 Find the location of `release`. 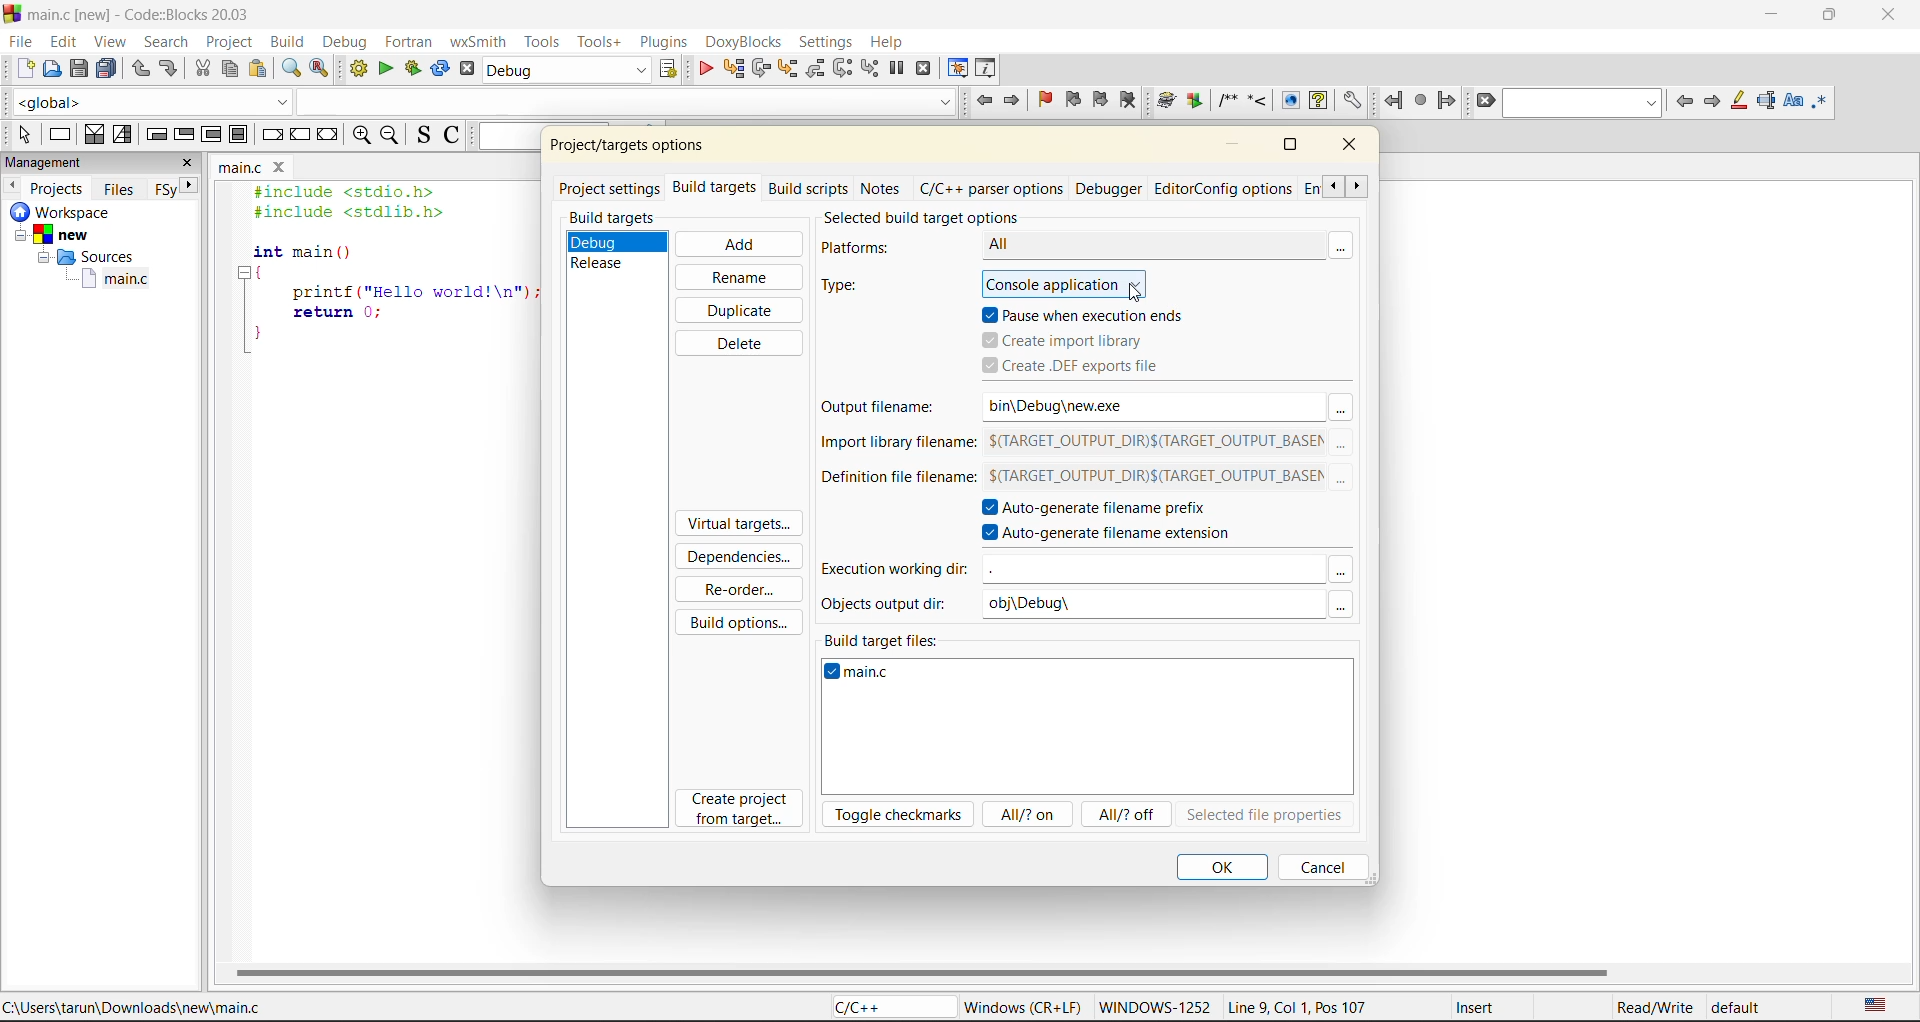

release is located at coordinates (609, 263).